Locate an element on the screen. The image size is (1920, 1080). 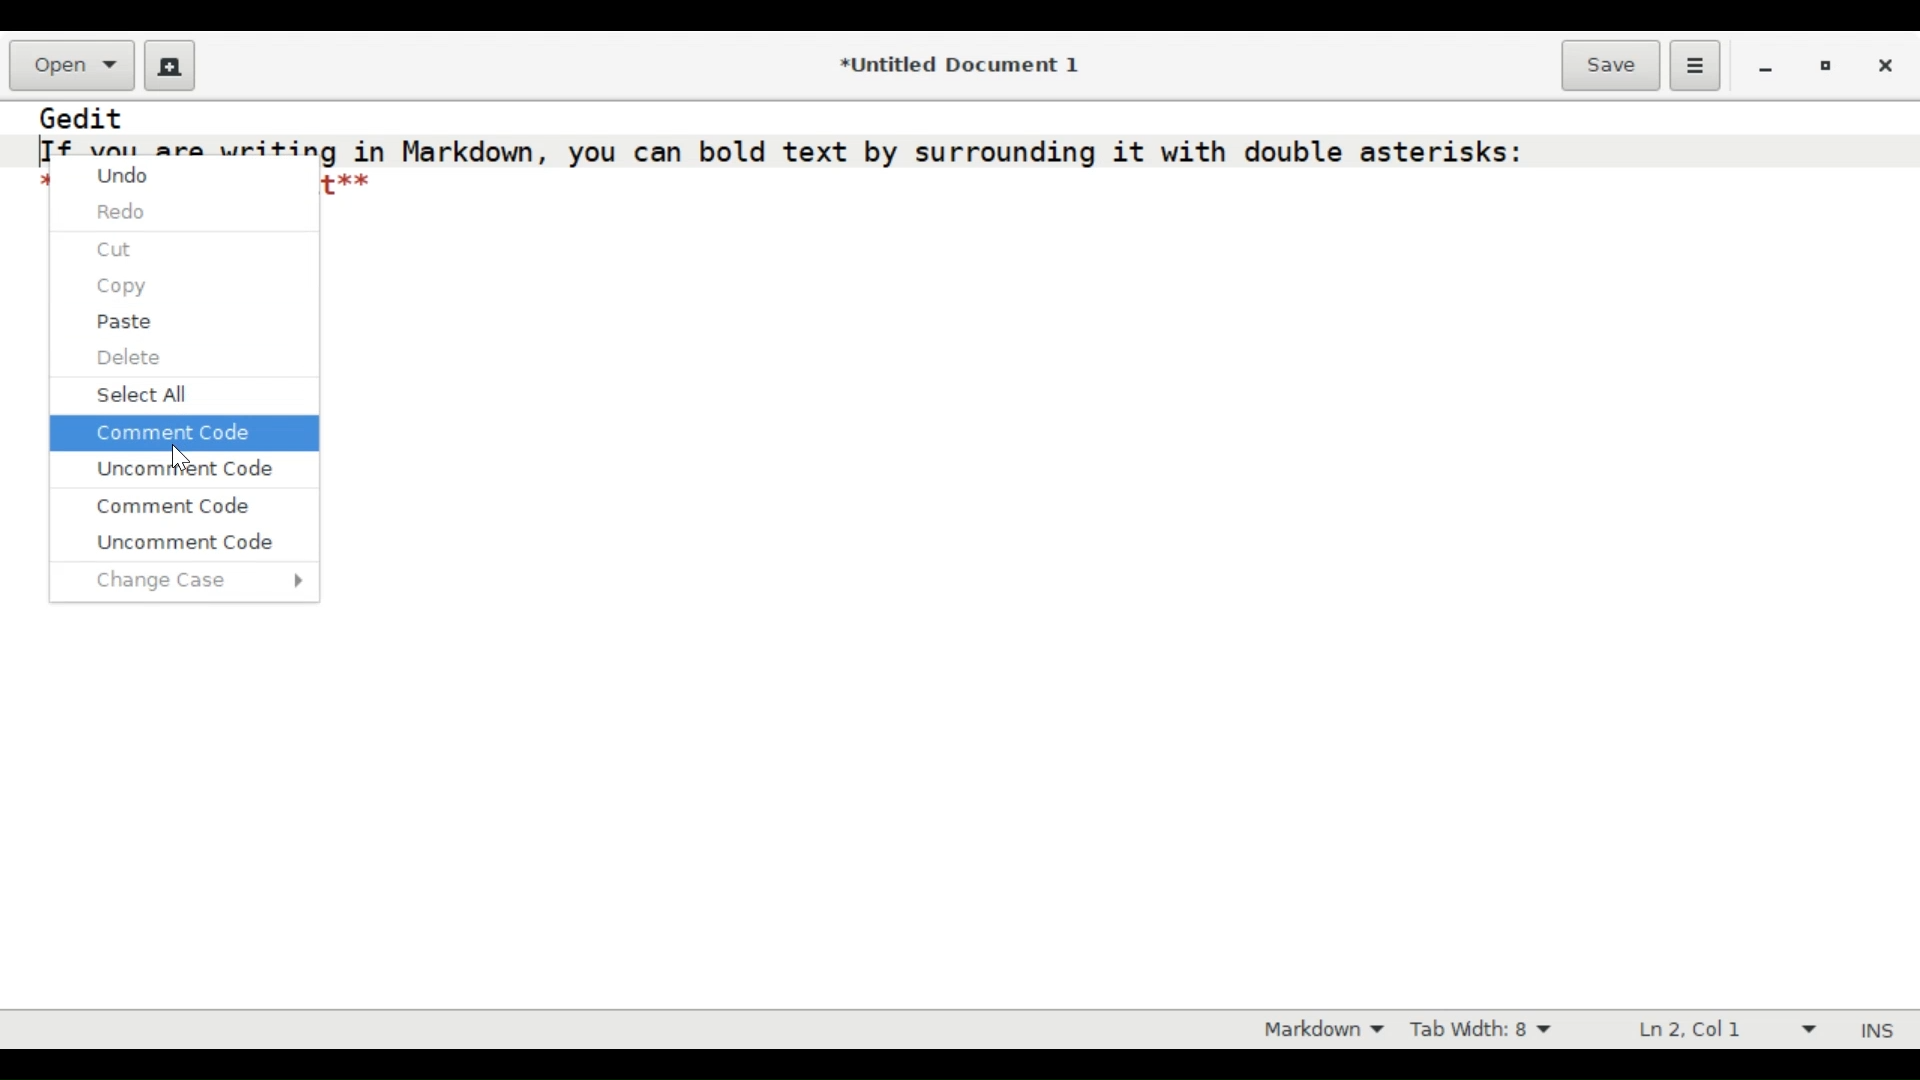
INS is located at coordinates (1881, 1030).